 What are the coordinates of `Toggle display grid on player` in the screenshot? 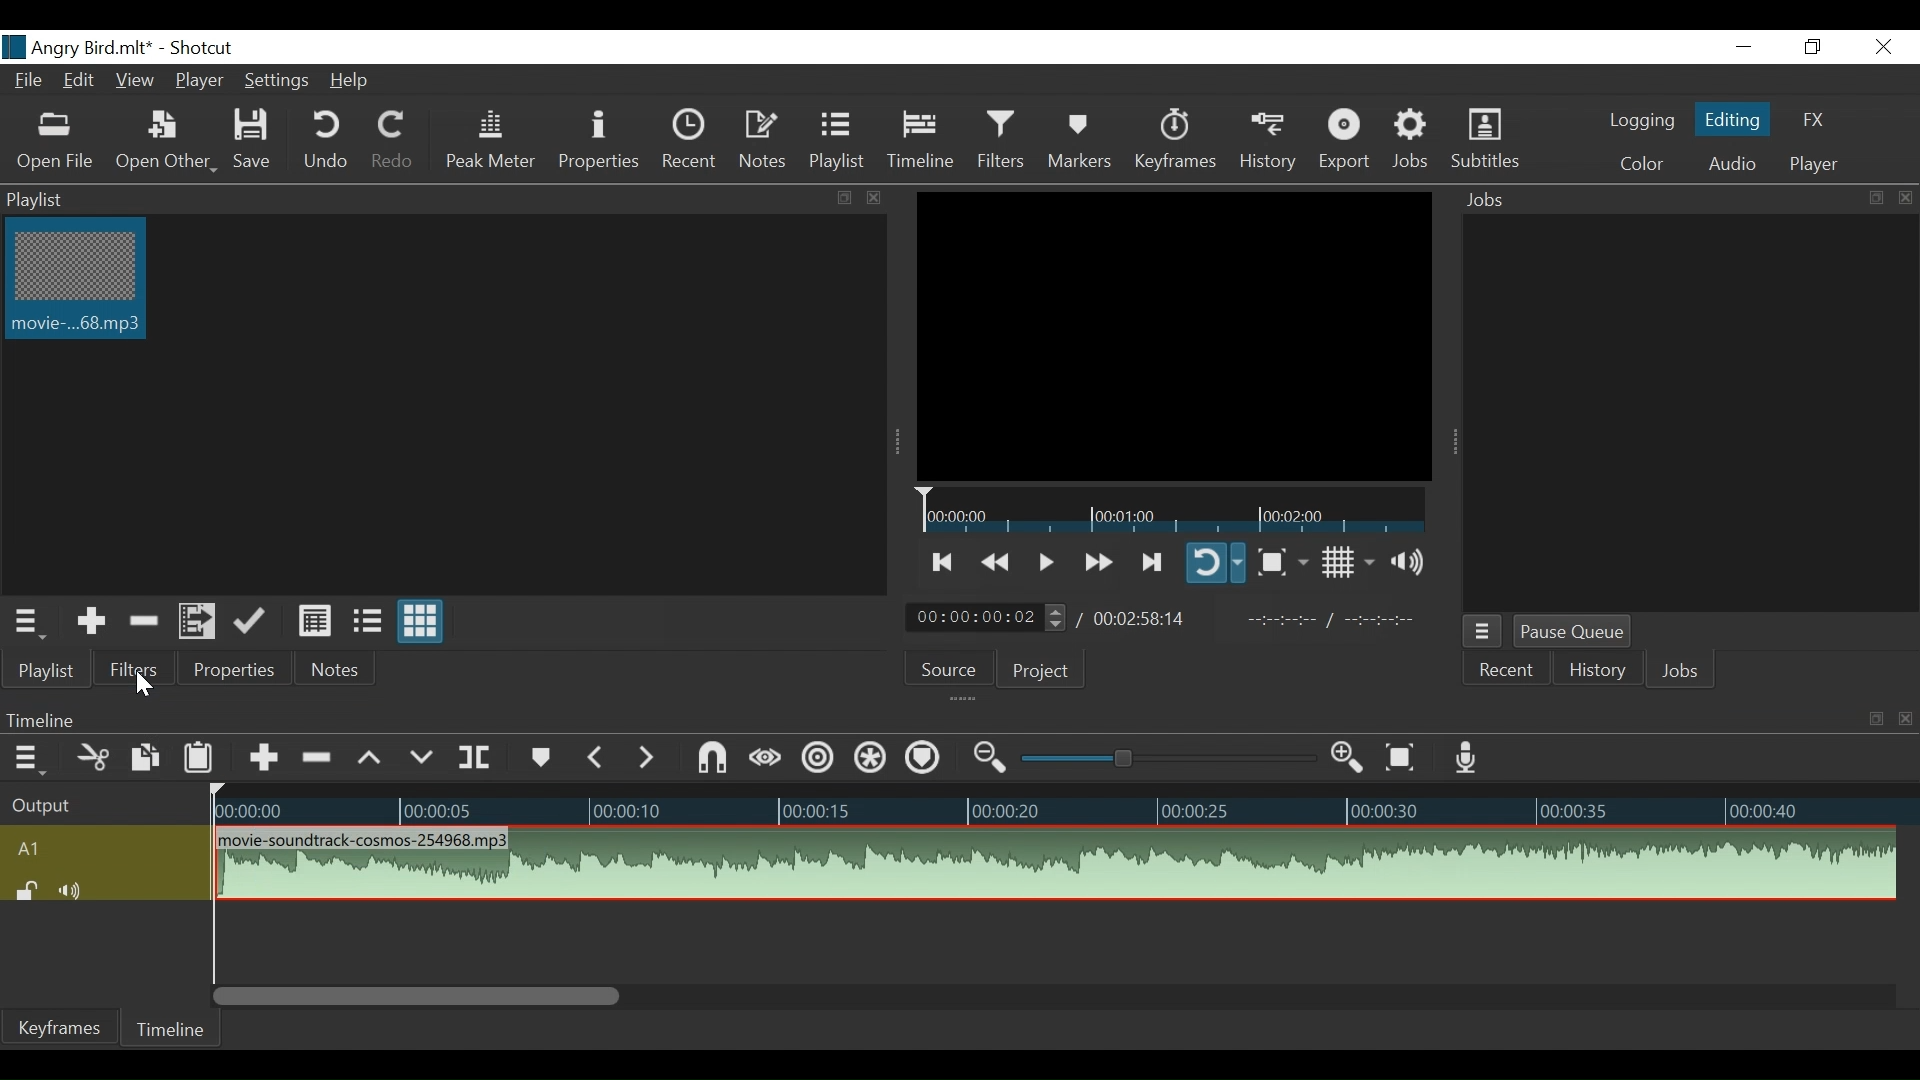 It's located at (1347, 564).